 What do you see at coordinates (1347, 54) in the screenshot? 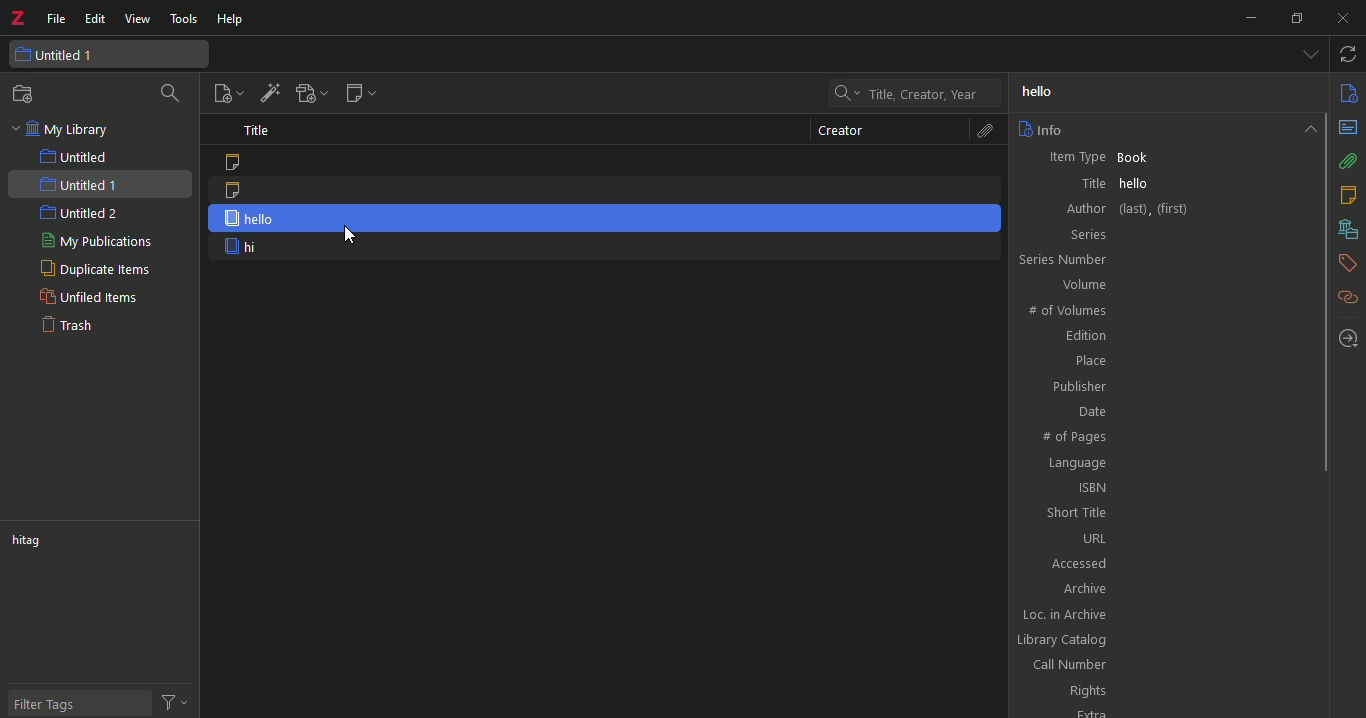
I see `sync` at bounding box center [1347, 54].